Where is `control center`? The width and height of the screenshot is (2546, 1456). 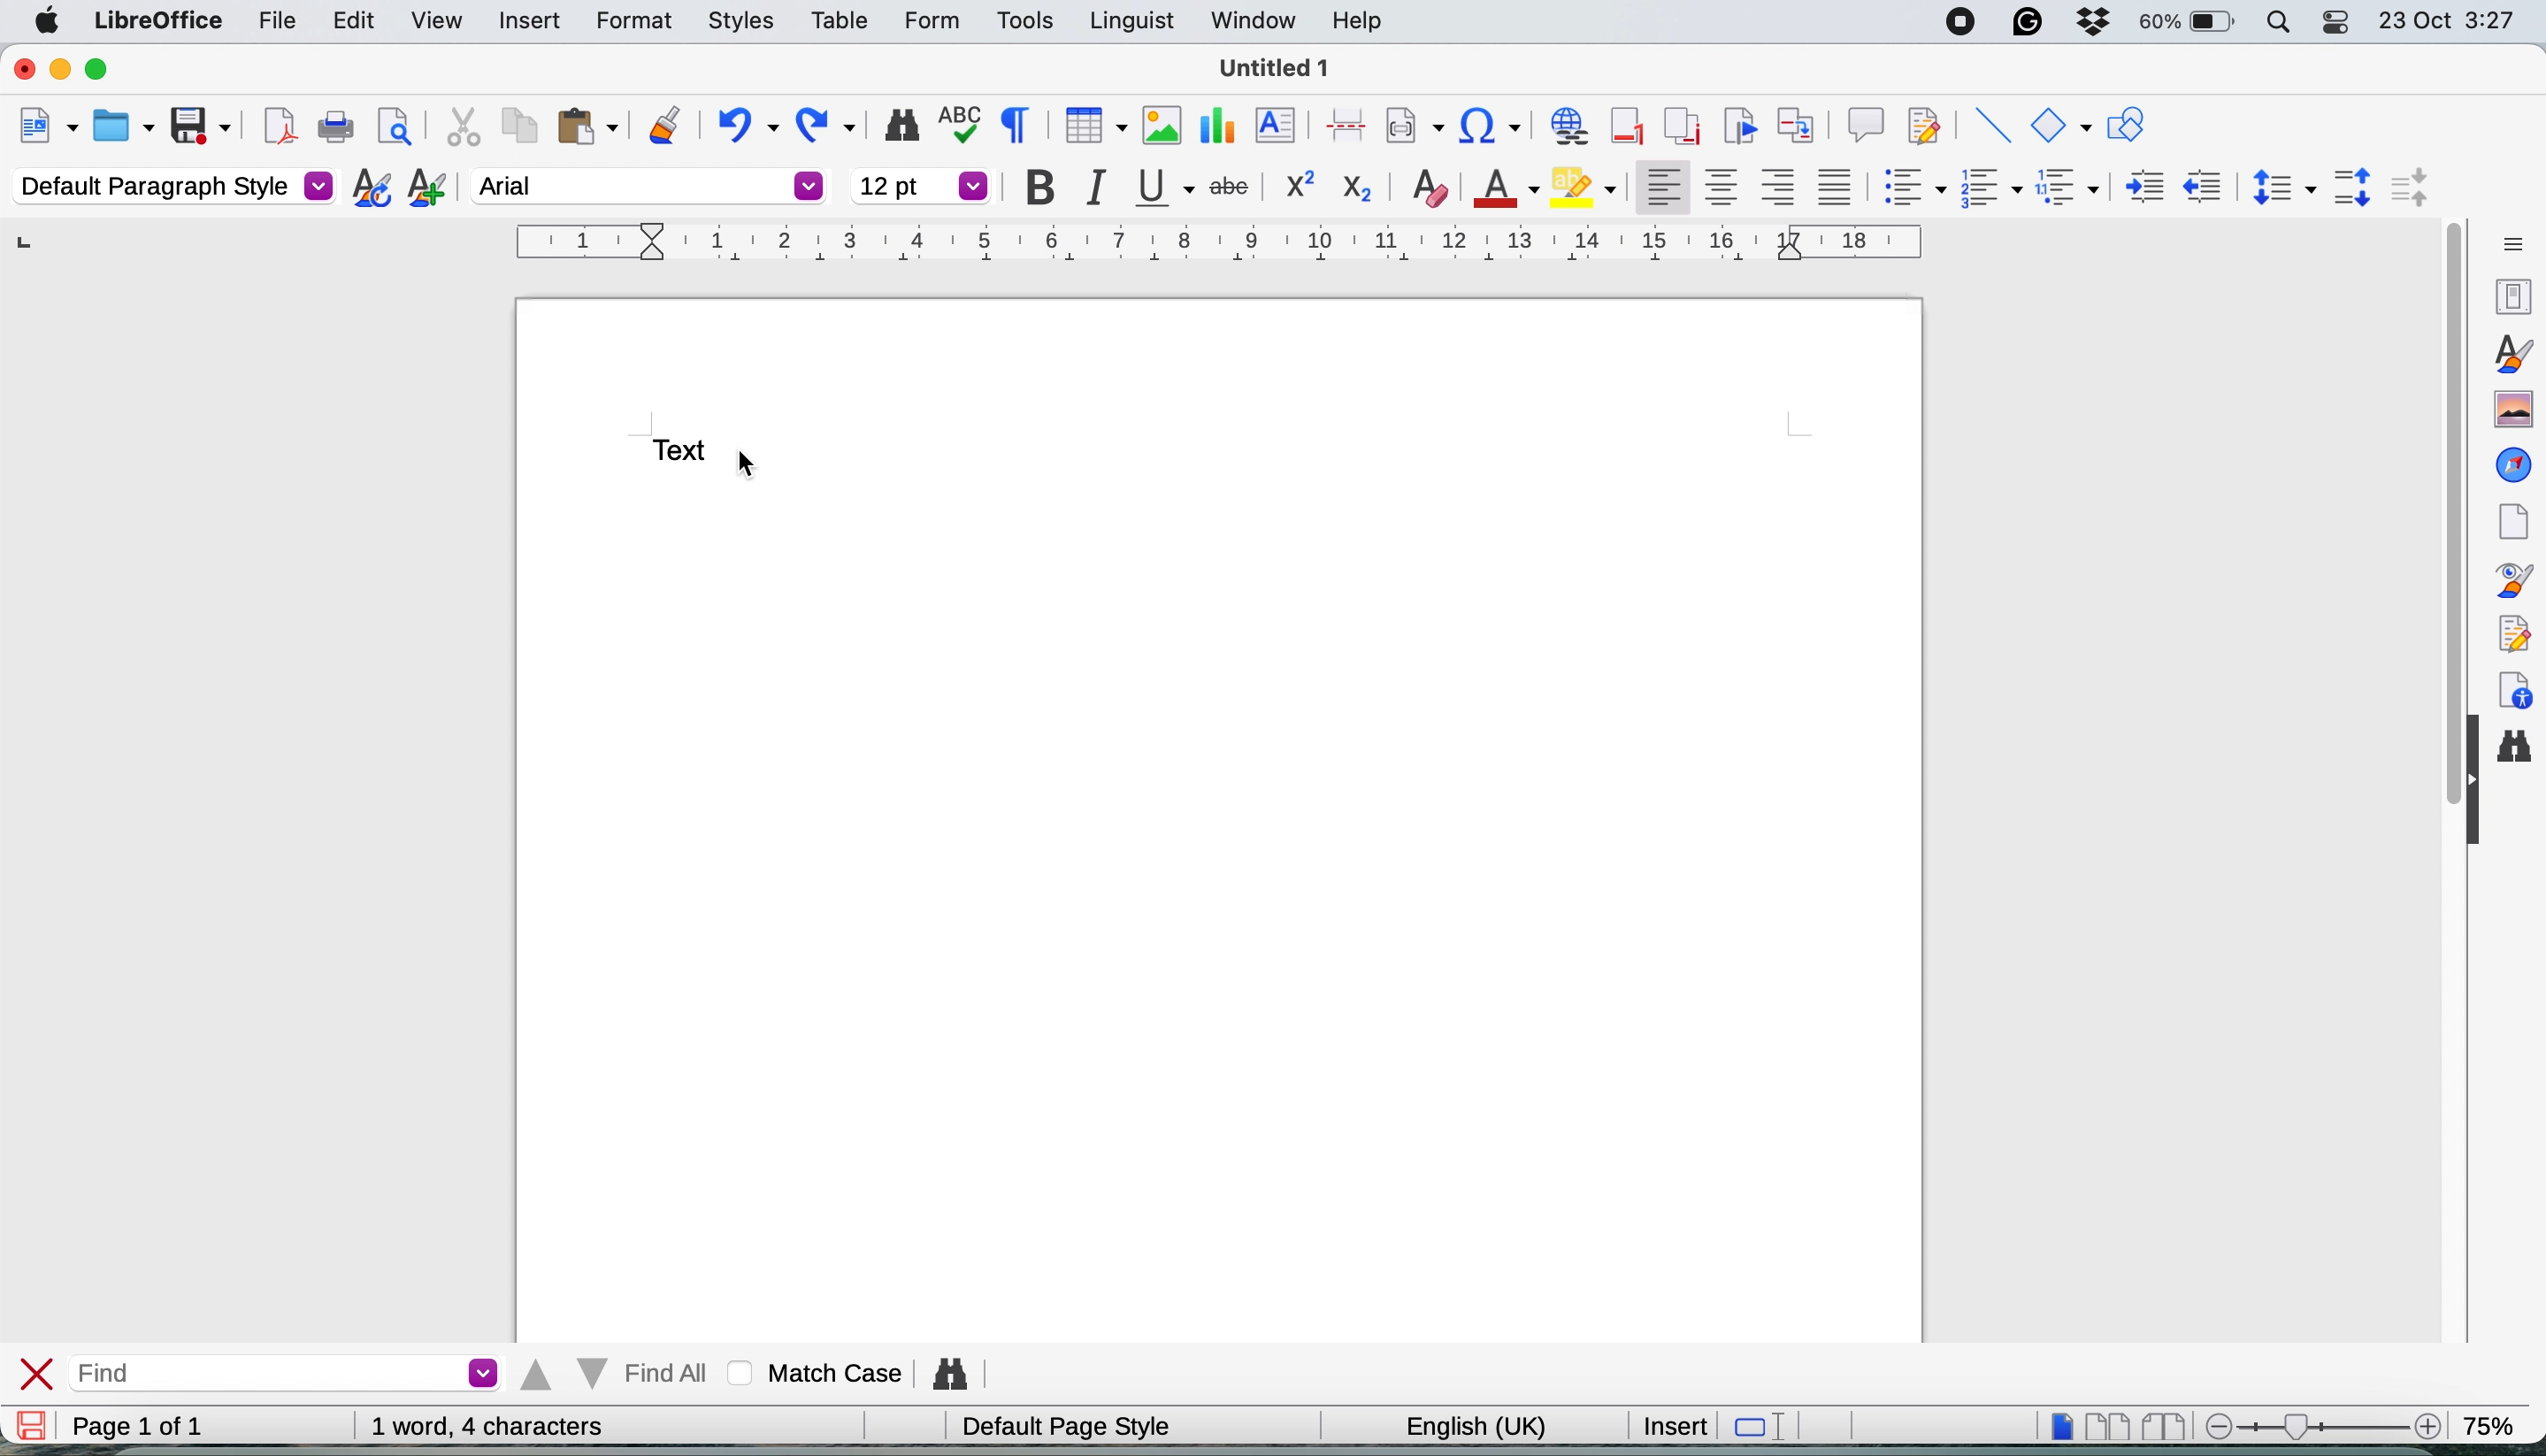
control center is located at coordinates (2339, 25).